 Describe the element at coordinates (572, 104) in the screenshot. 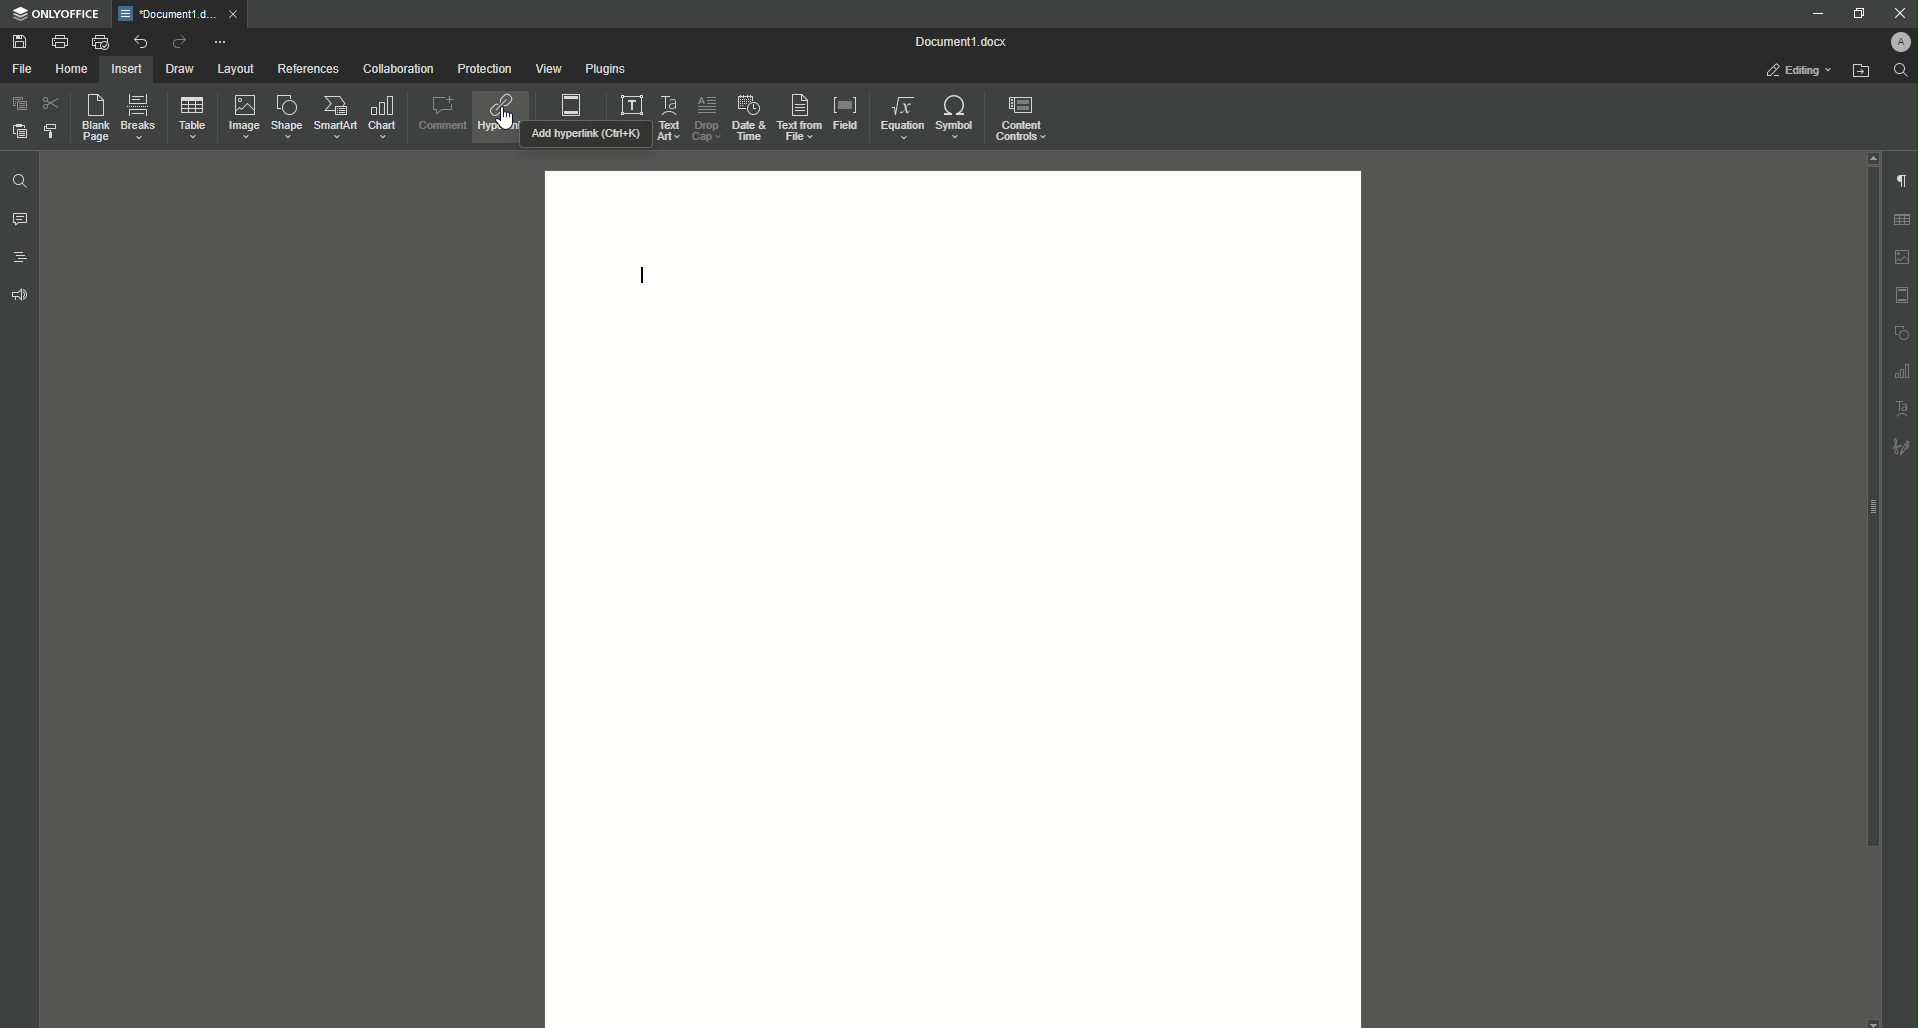

I see `Header and Footer` at that location.